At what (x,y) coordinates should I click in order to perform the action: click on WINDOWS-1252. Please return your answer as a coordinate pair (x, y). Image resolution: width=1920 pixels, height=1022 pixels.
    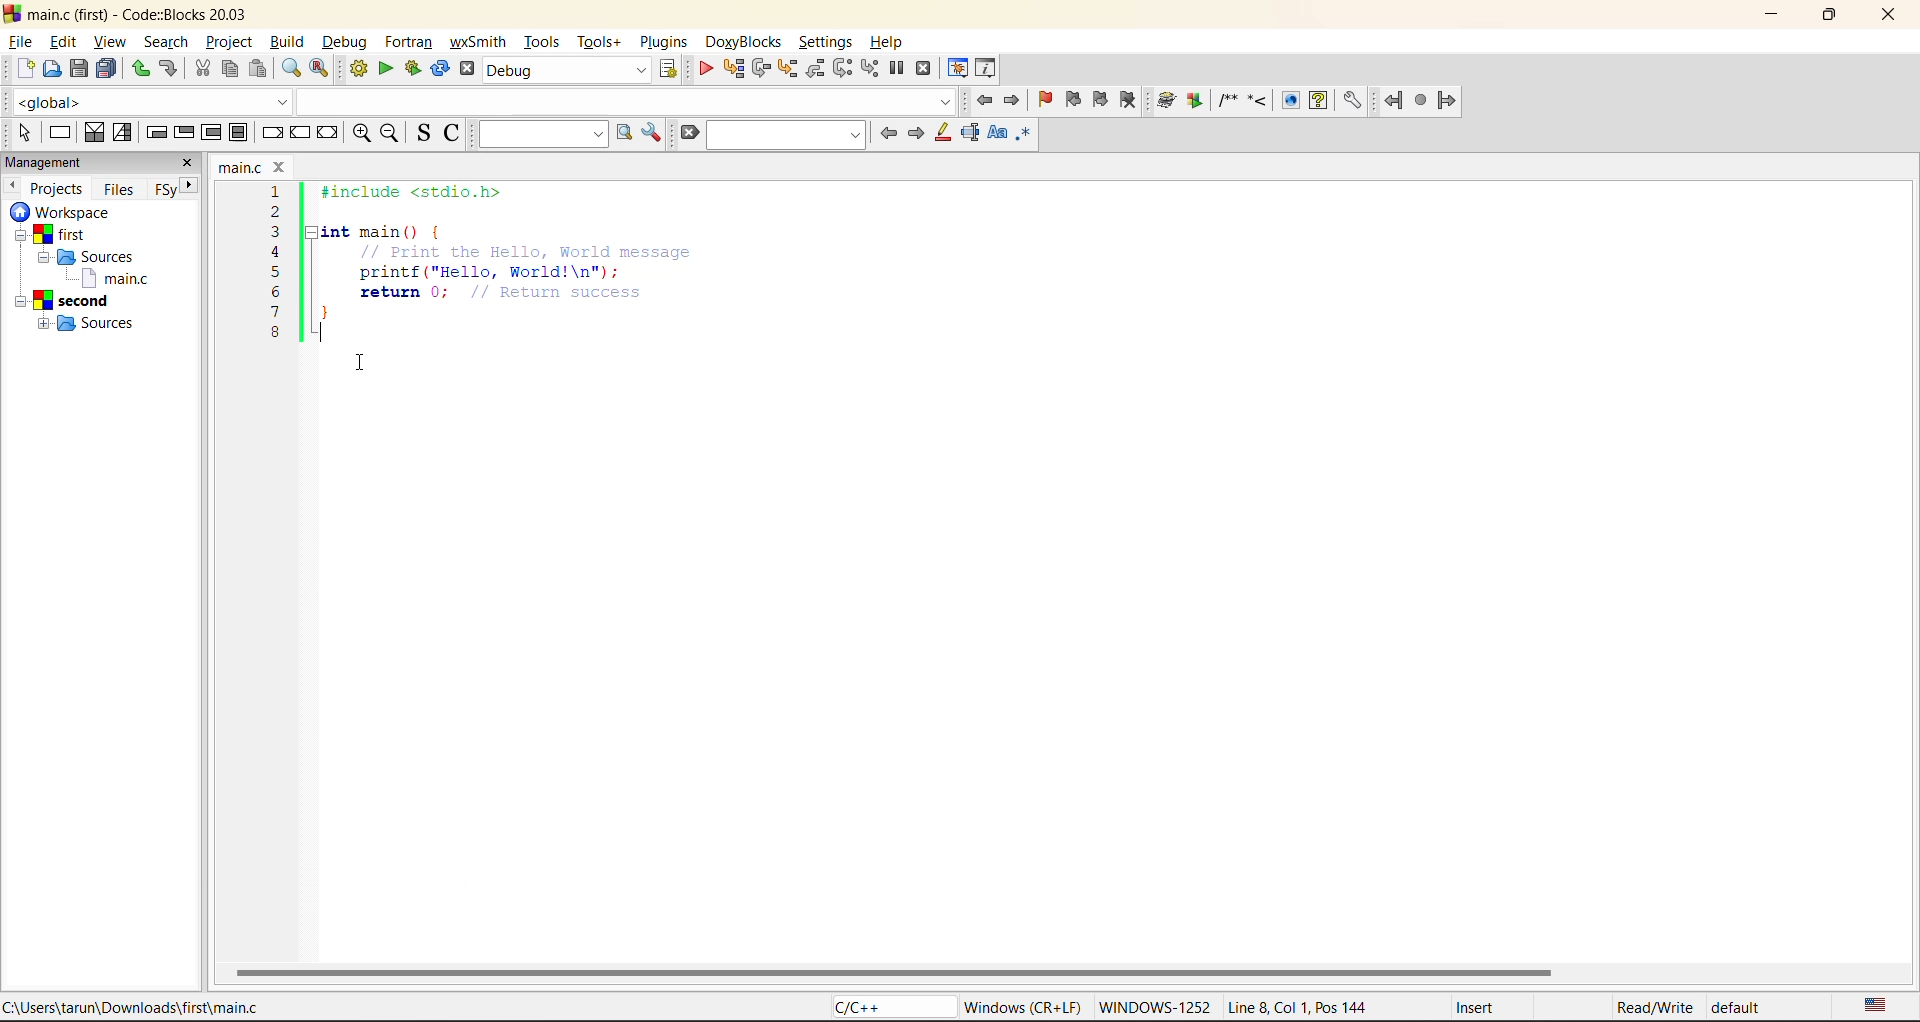
    Looking at the image, I should click on (1155, 1005).